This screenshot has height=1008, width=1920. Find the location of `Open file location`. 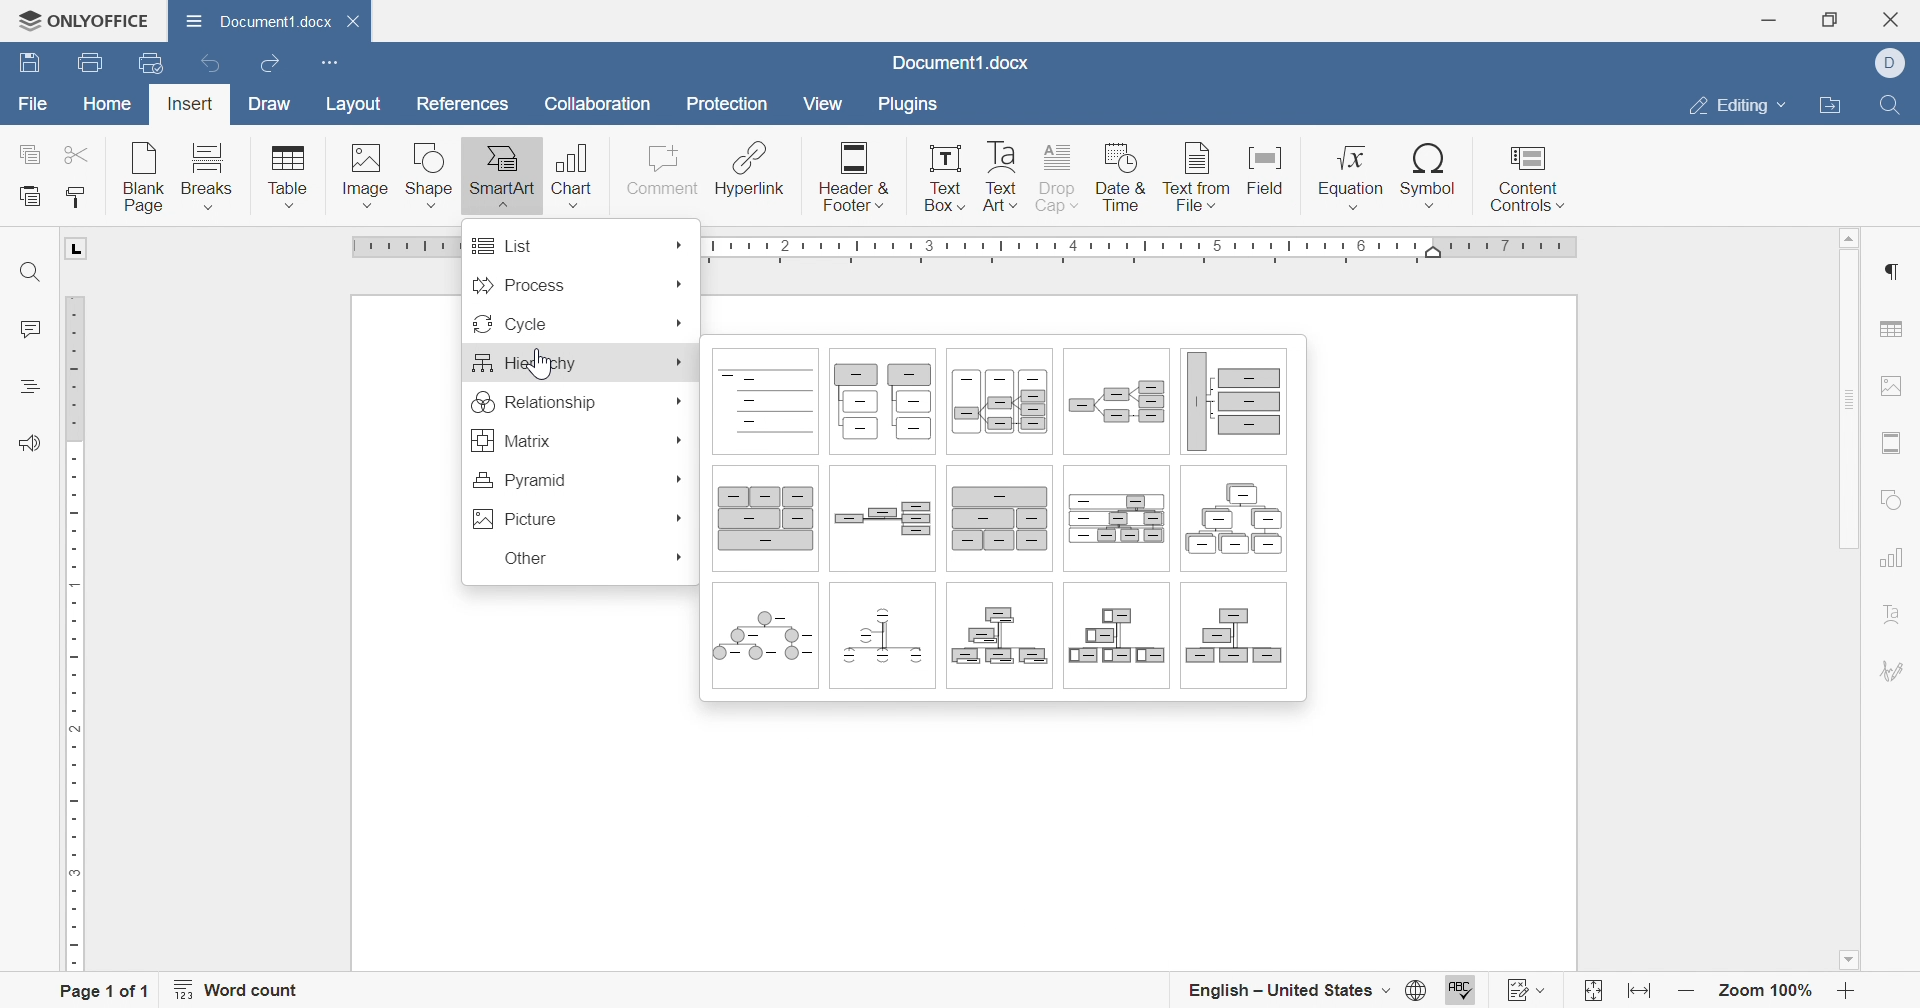

Open file location is located at coordinates (1827, 106).